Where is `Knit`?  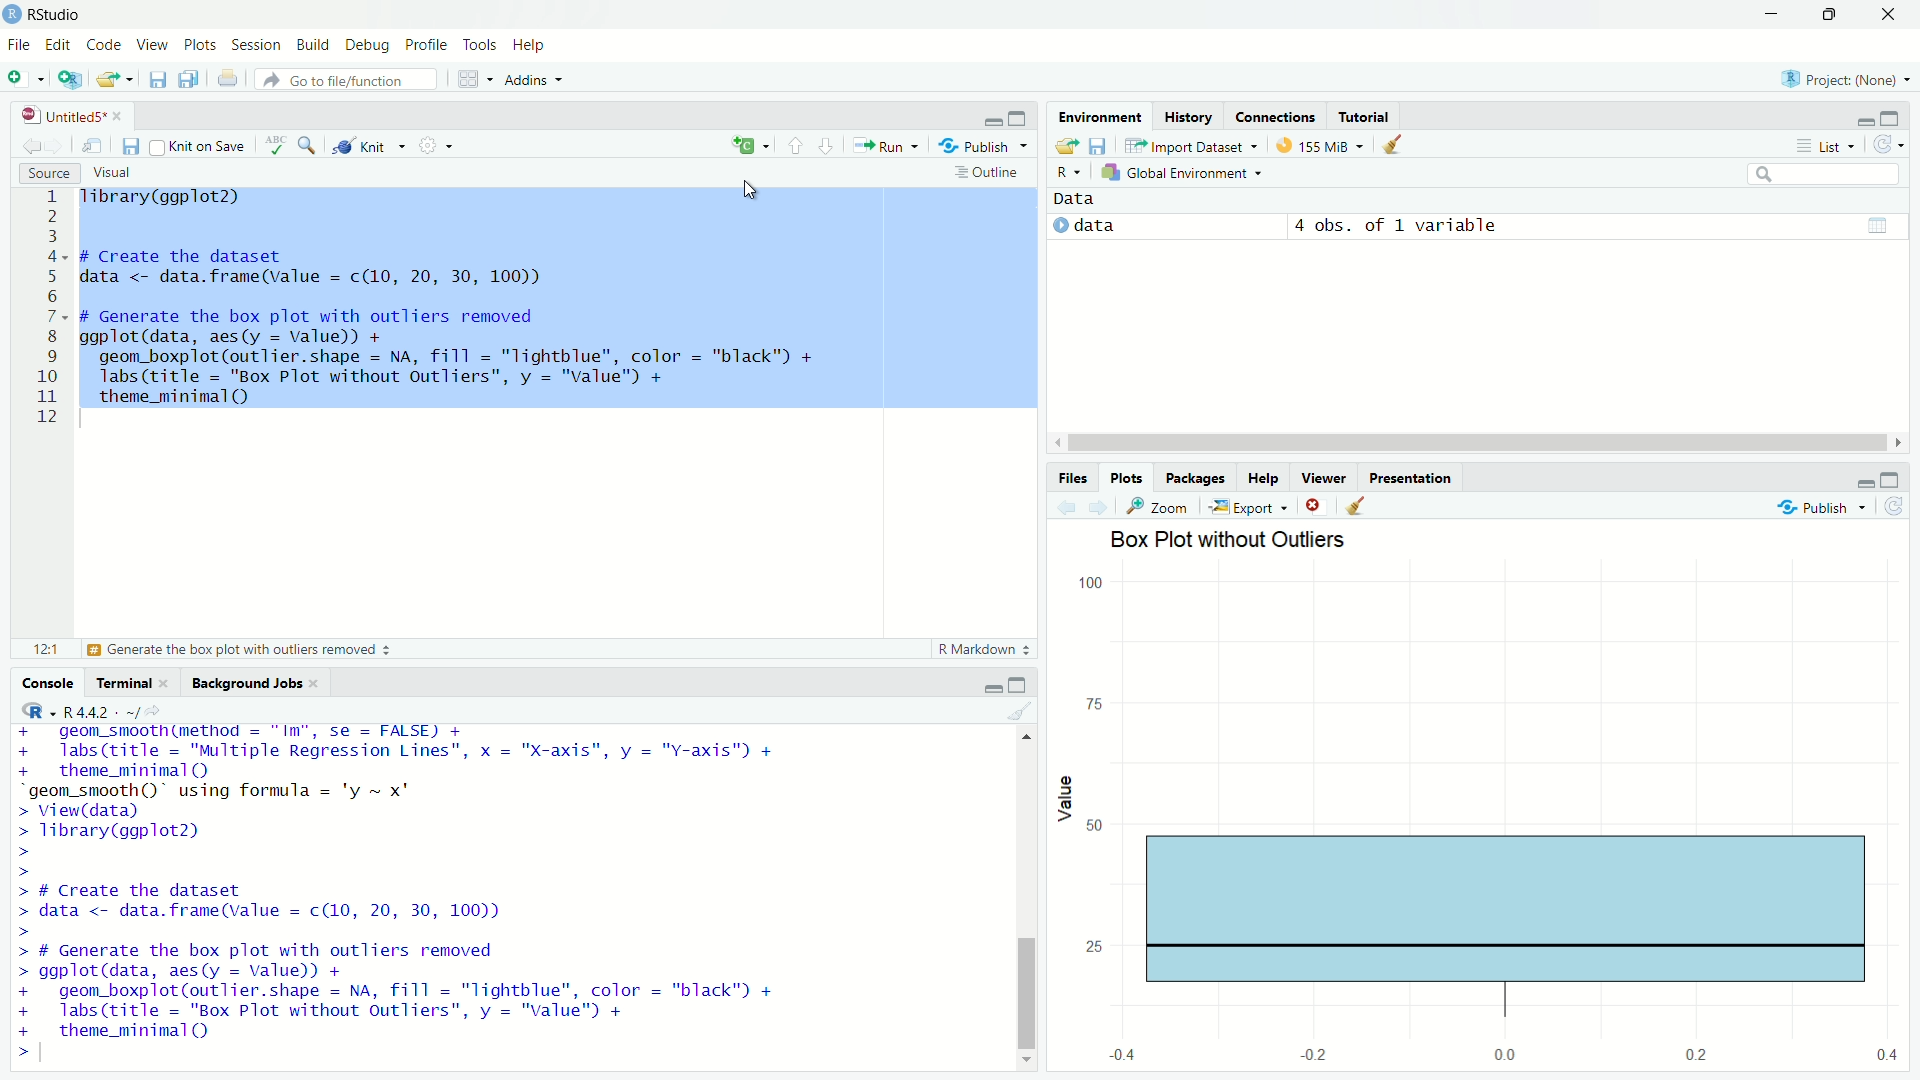 Knit is located at coordinates (360, 148).